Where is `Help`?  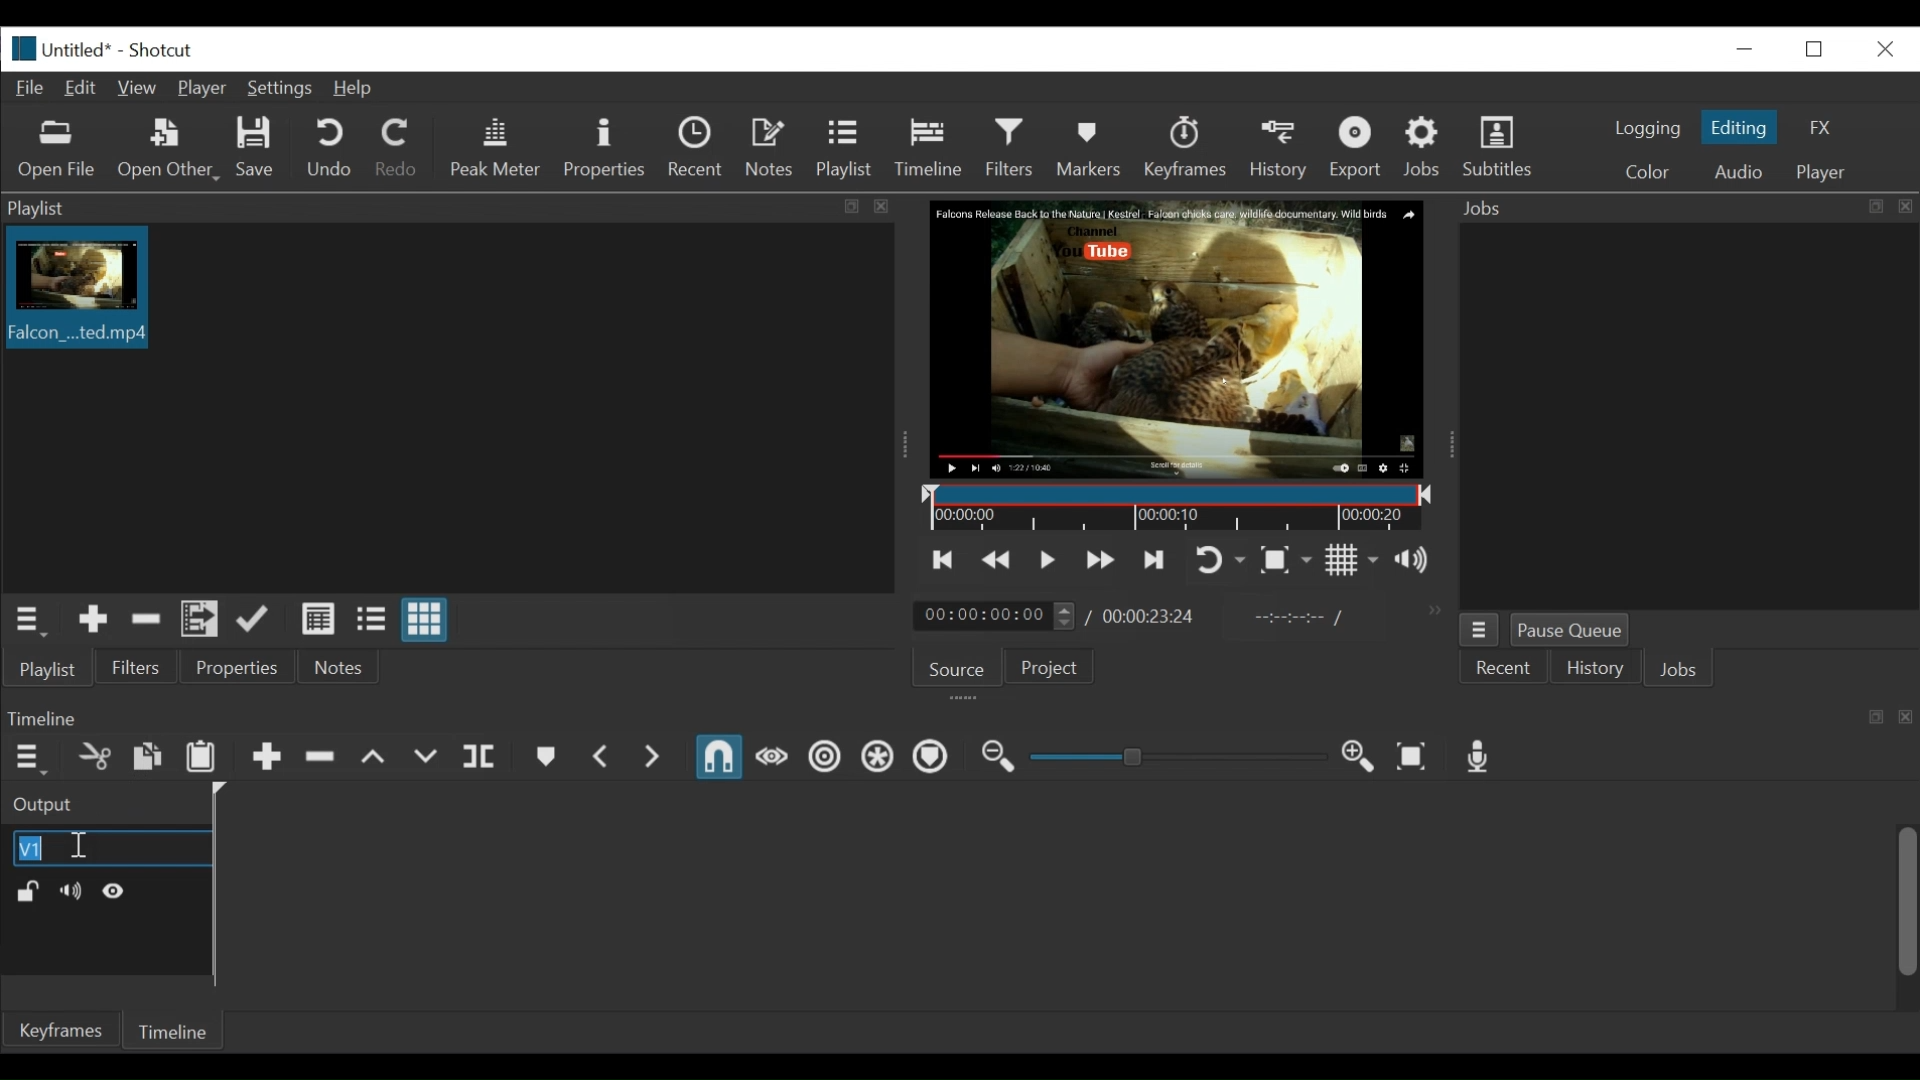
Help is located at coordinates (353, 87).